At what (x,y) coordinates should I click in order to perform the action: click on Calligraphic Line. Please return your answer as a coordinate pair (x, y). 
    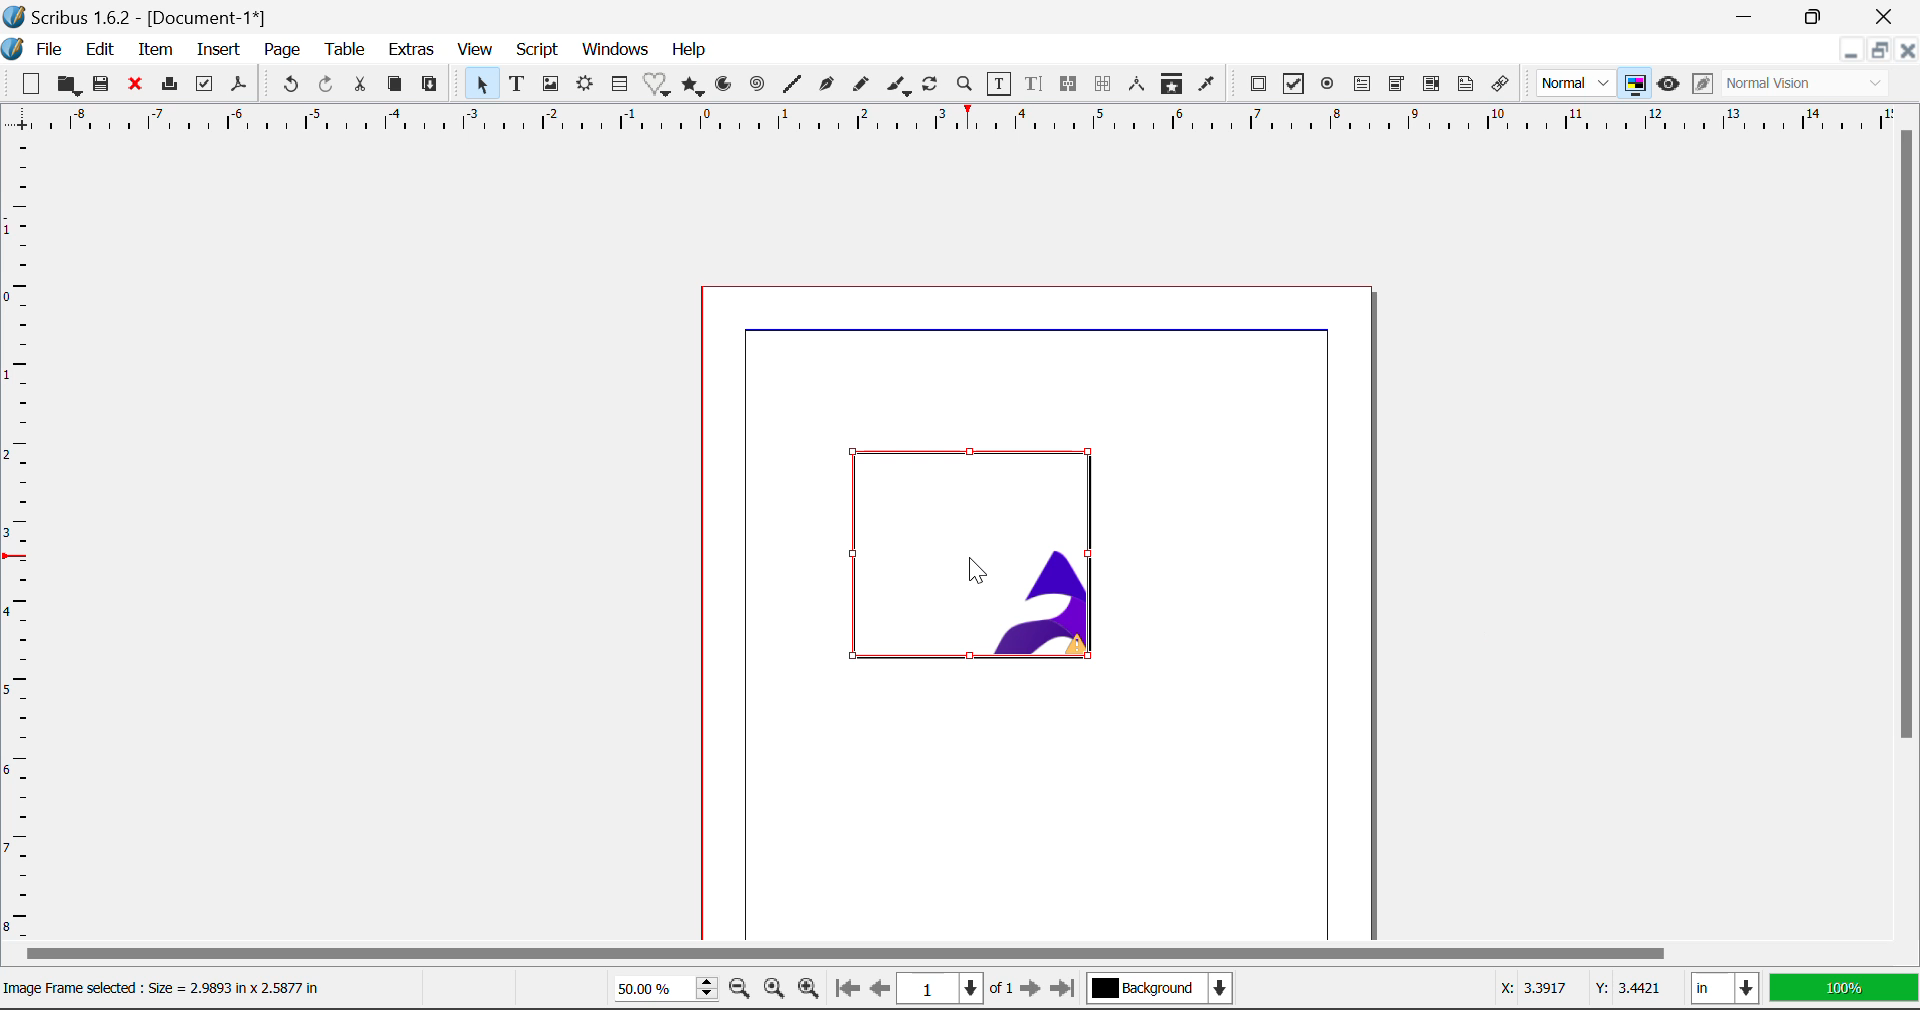
    Looking at the image, I should click on (901, 87).